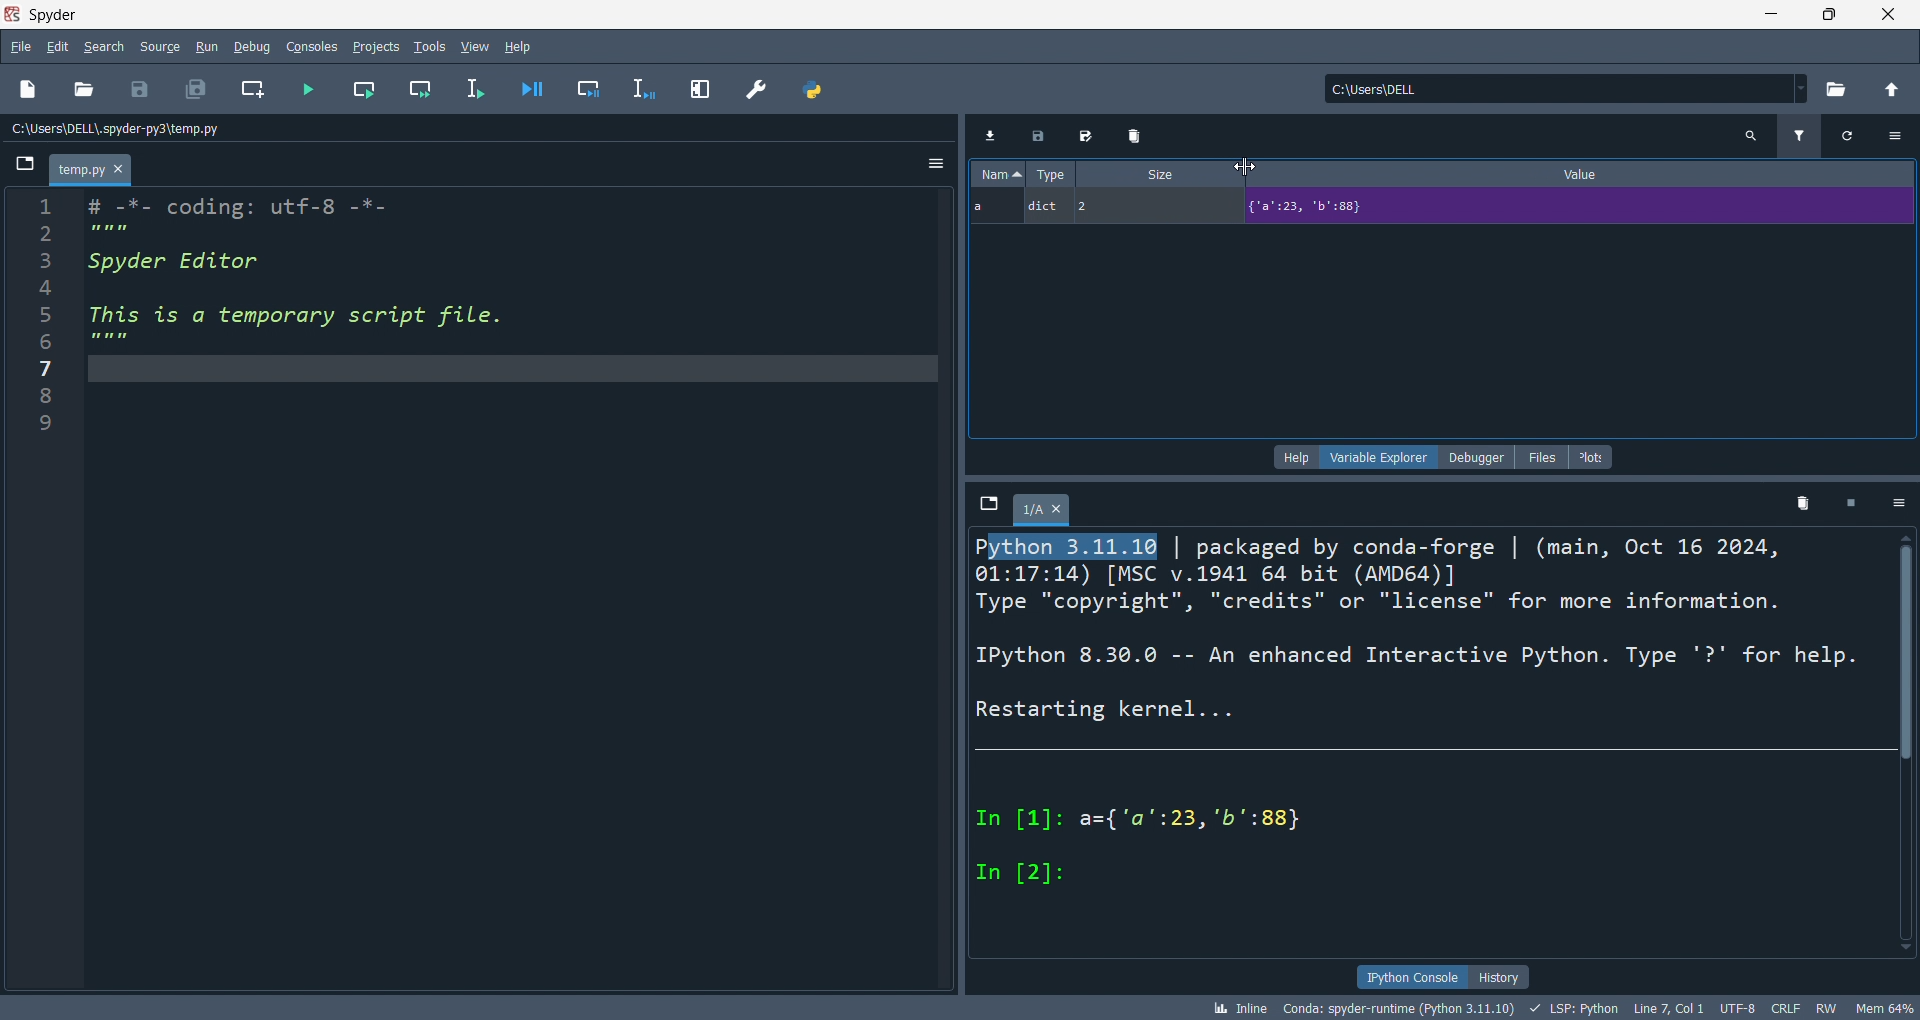 The image size is (1920, 1020). What do you see at coordinates (22, 45) in the screenshot?
I see `file` at bounding box center [22, 45].